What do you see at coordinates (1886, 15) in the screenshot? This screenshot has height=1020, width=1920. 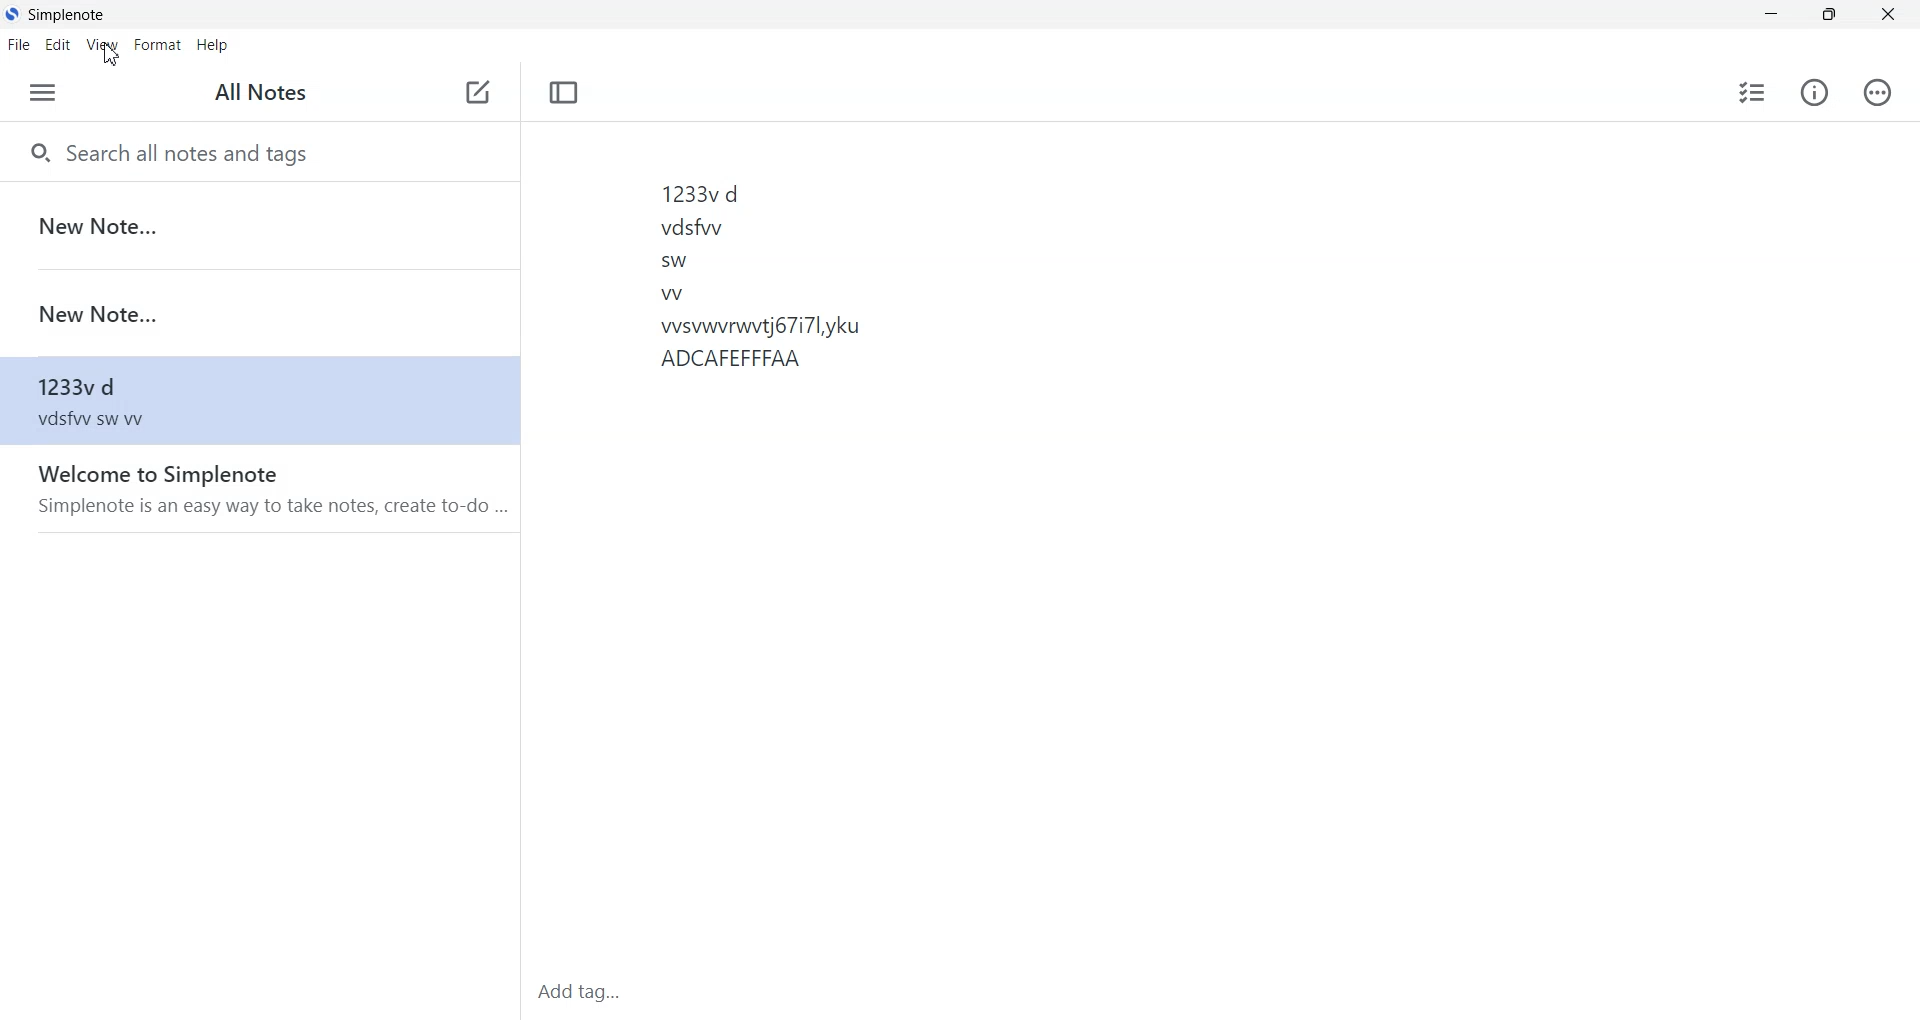 I see `Close` at bounding box center [1886, 15].